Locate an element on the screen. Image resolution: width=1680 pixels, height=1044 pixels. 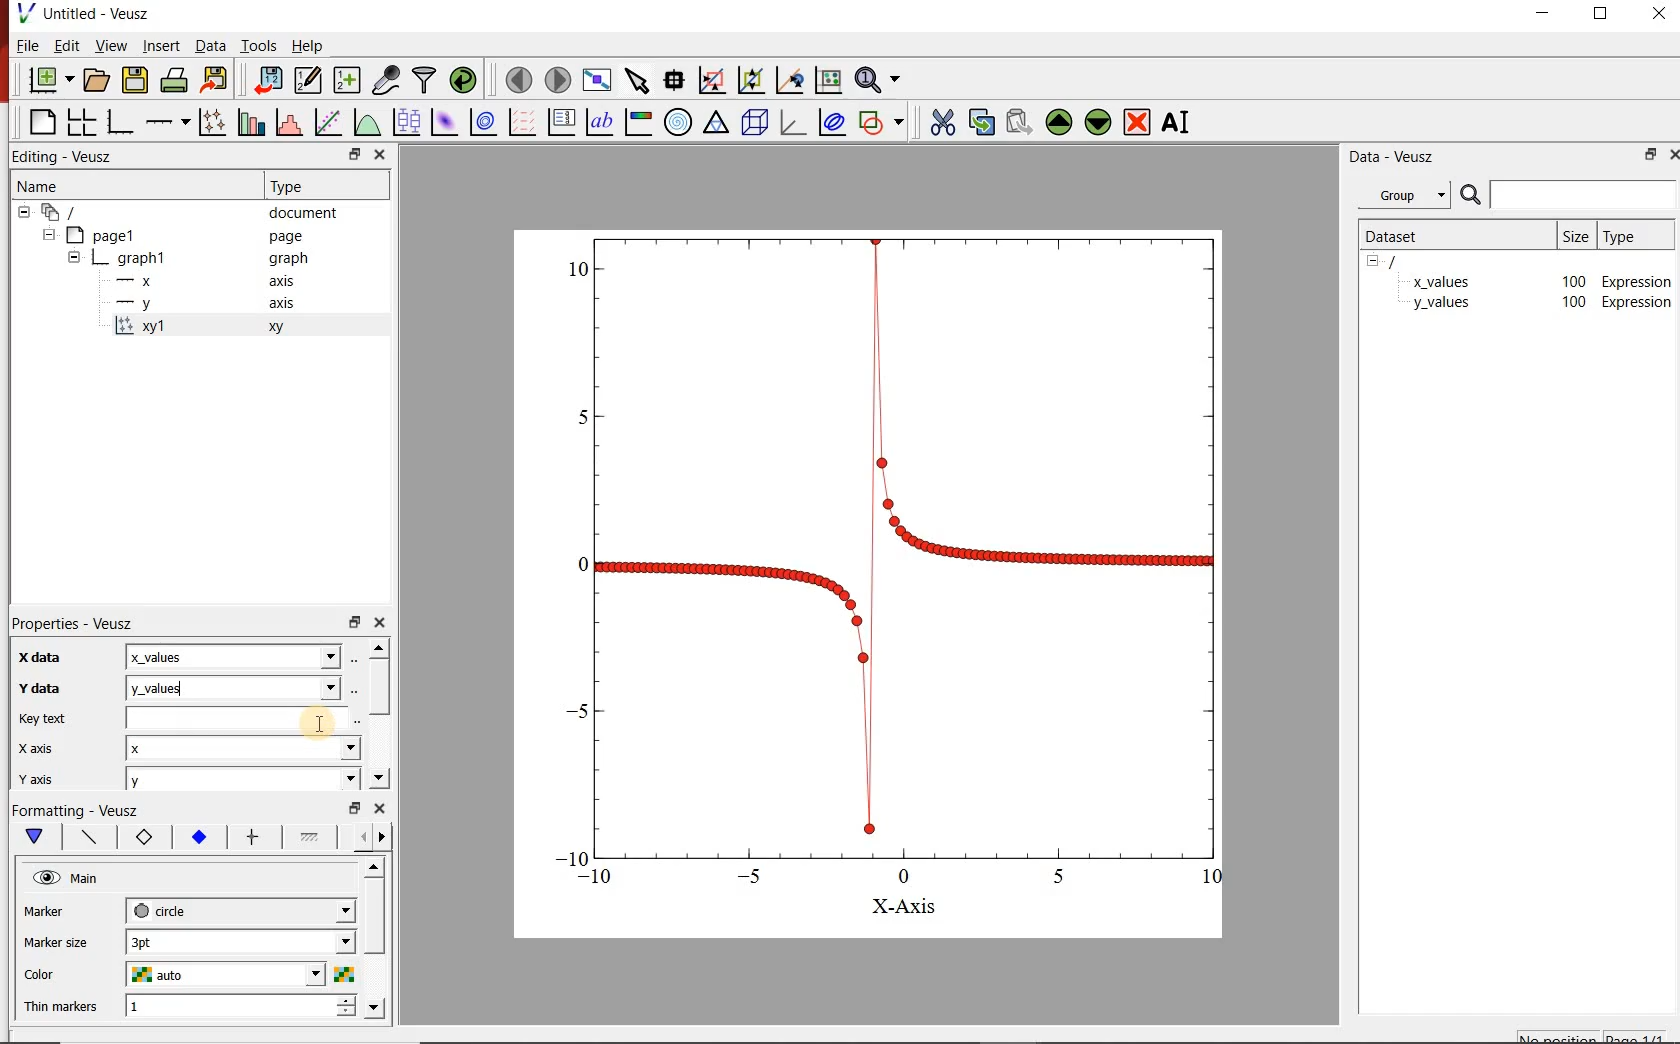
next options is located at coordinates (386, 838).